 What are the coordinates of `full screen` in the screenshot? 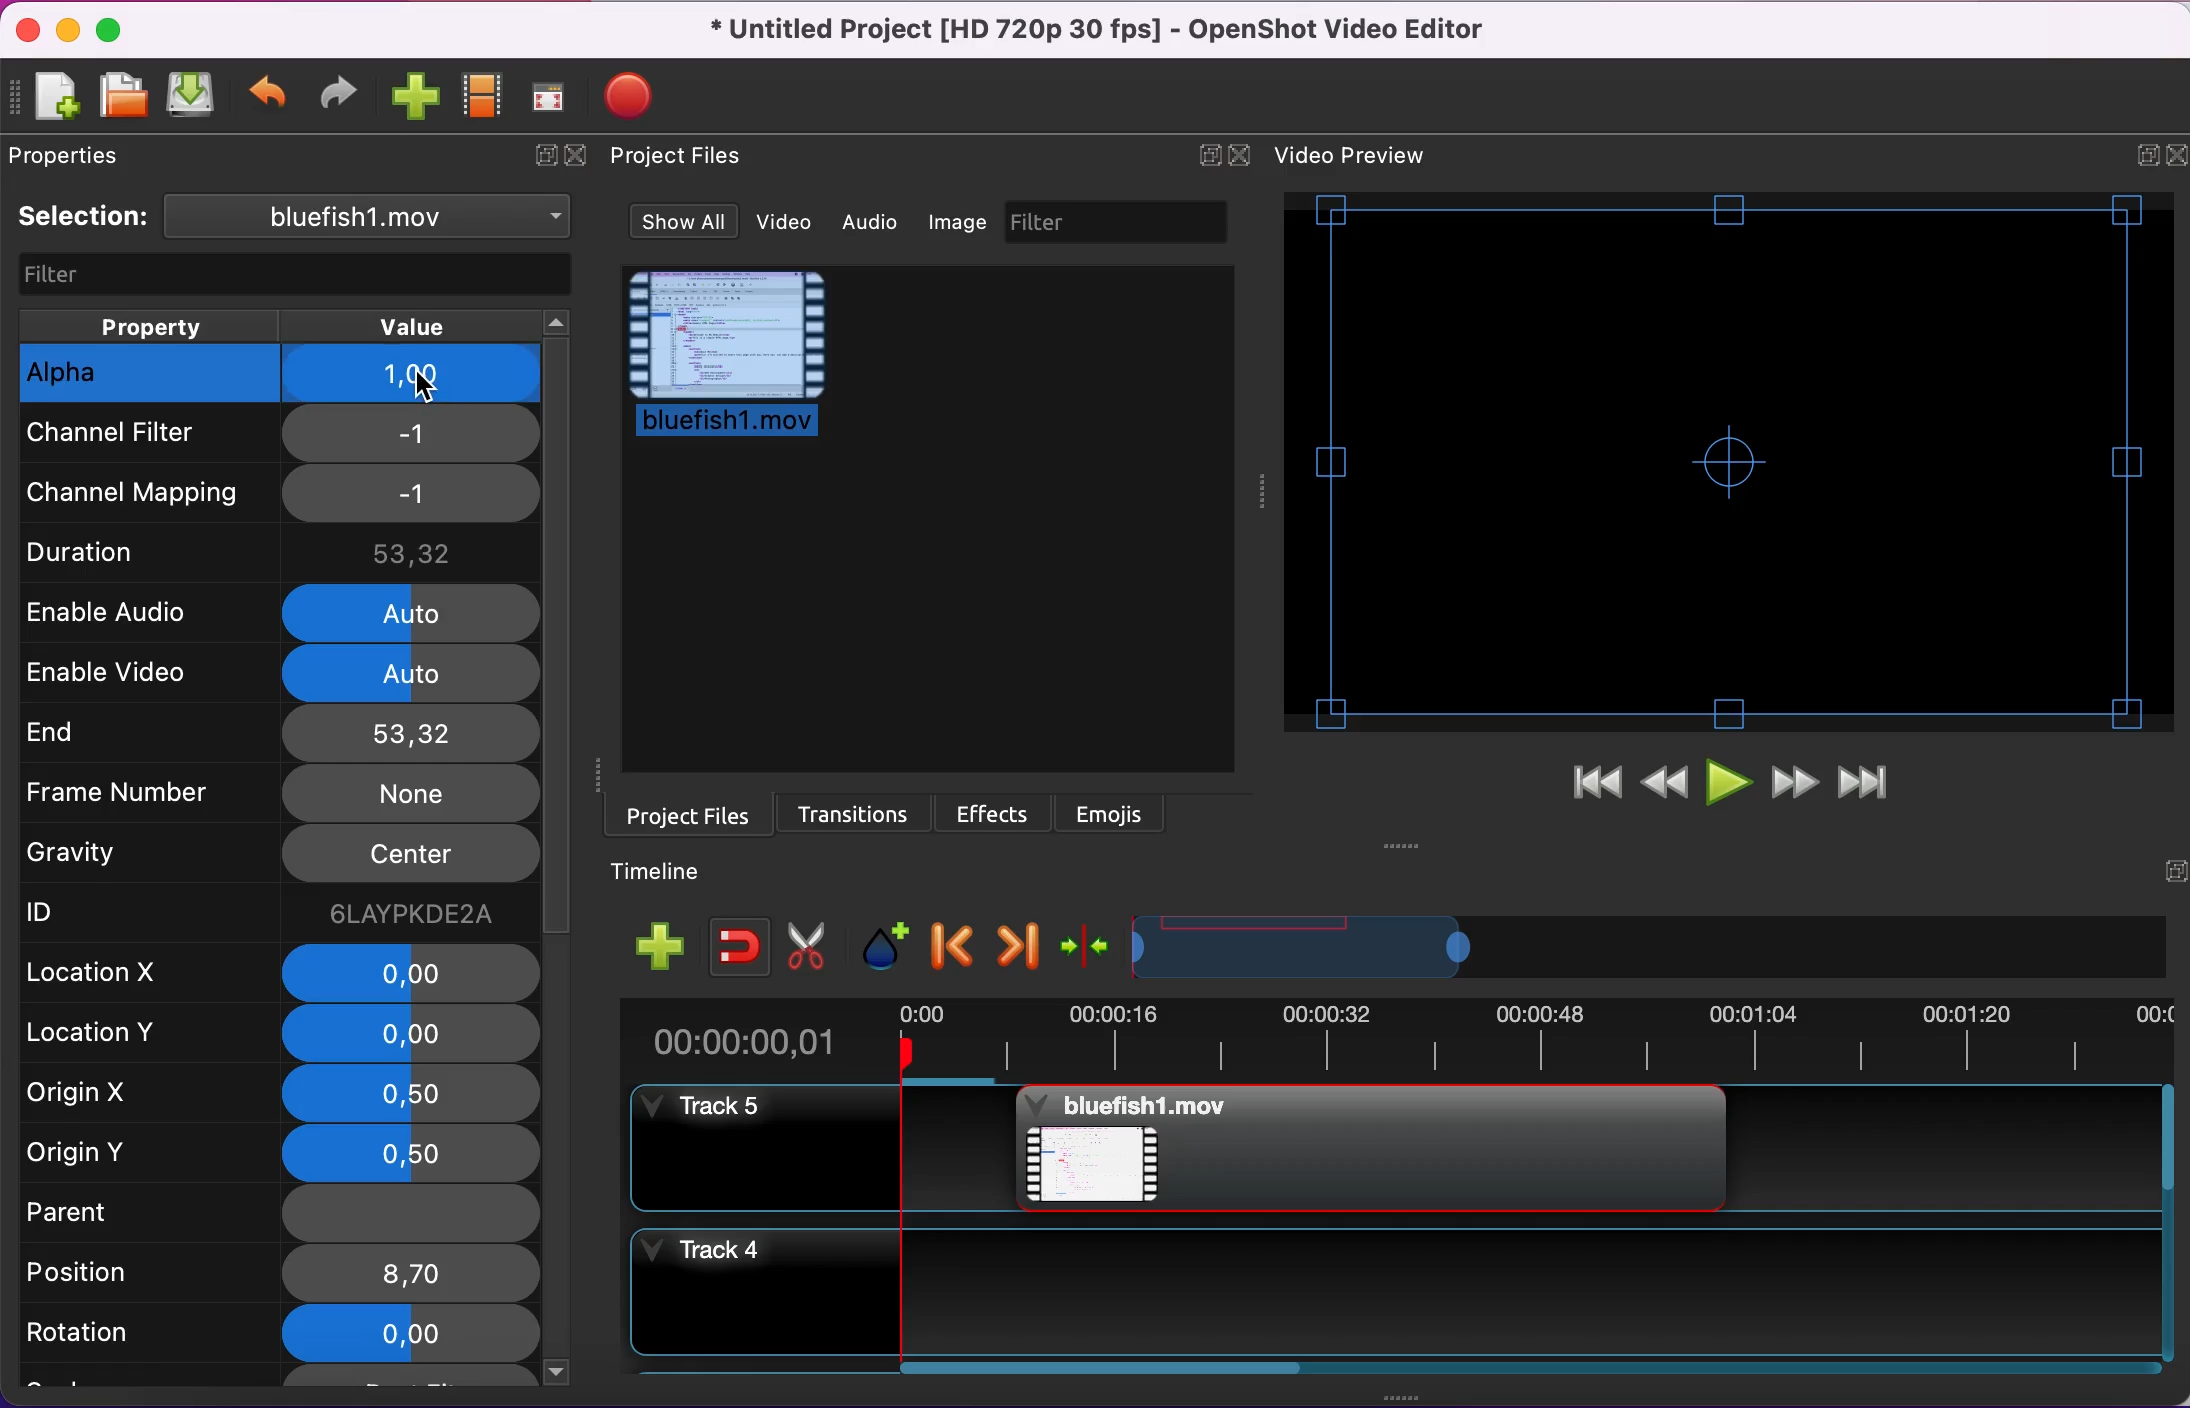 It's located at (552, 90).